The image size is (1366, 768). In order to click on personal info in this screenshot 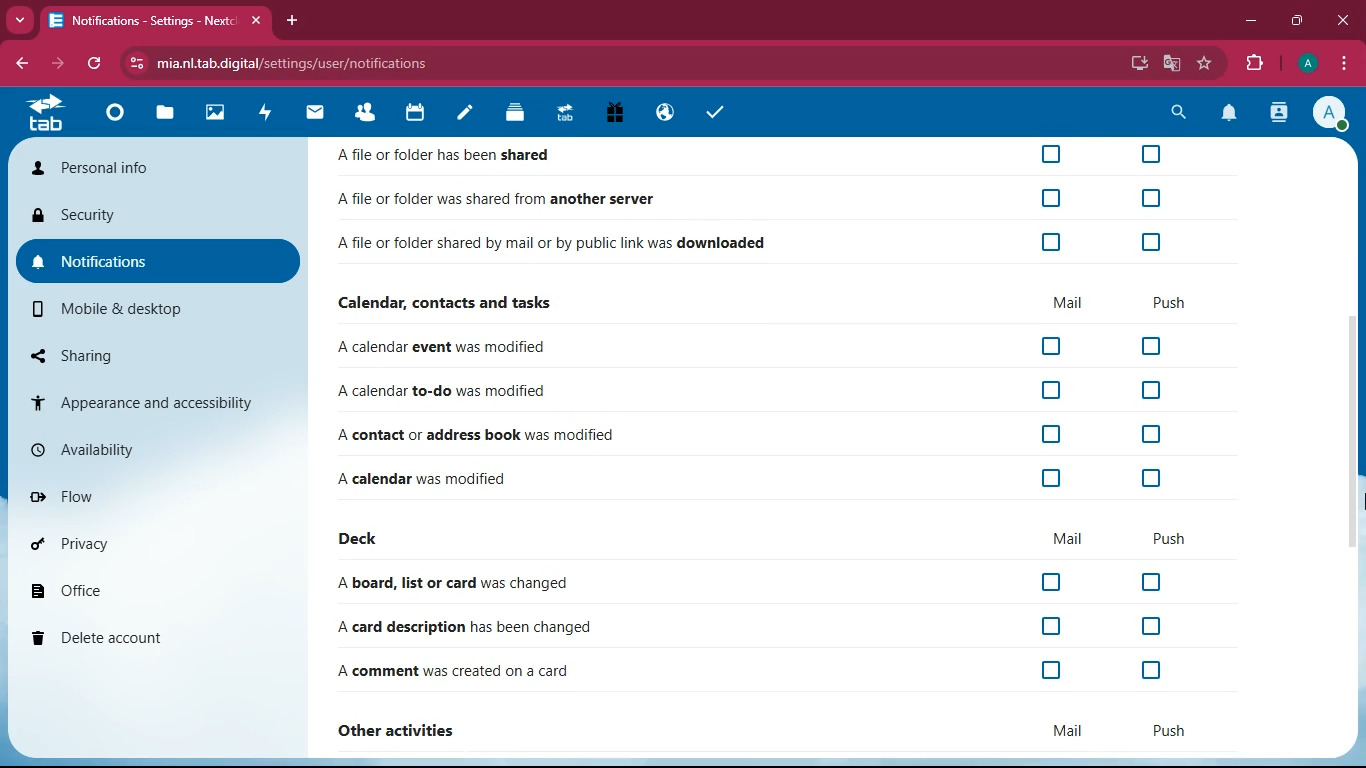, I will do `click(158, 167)`.